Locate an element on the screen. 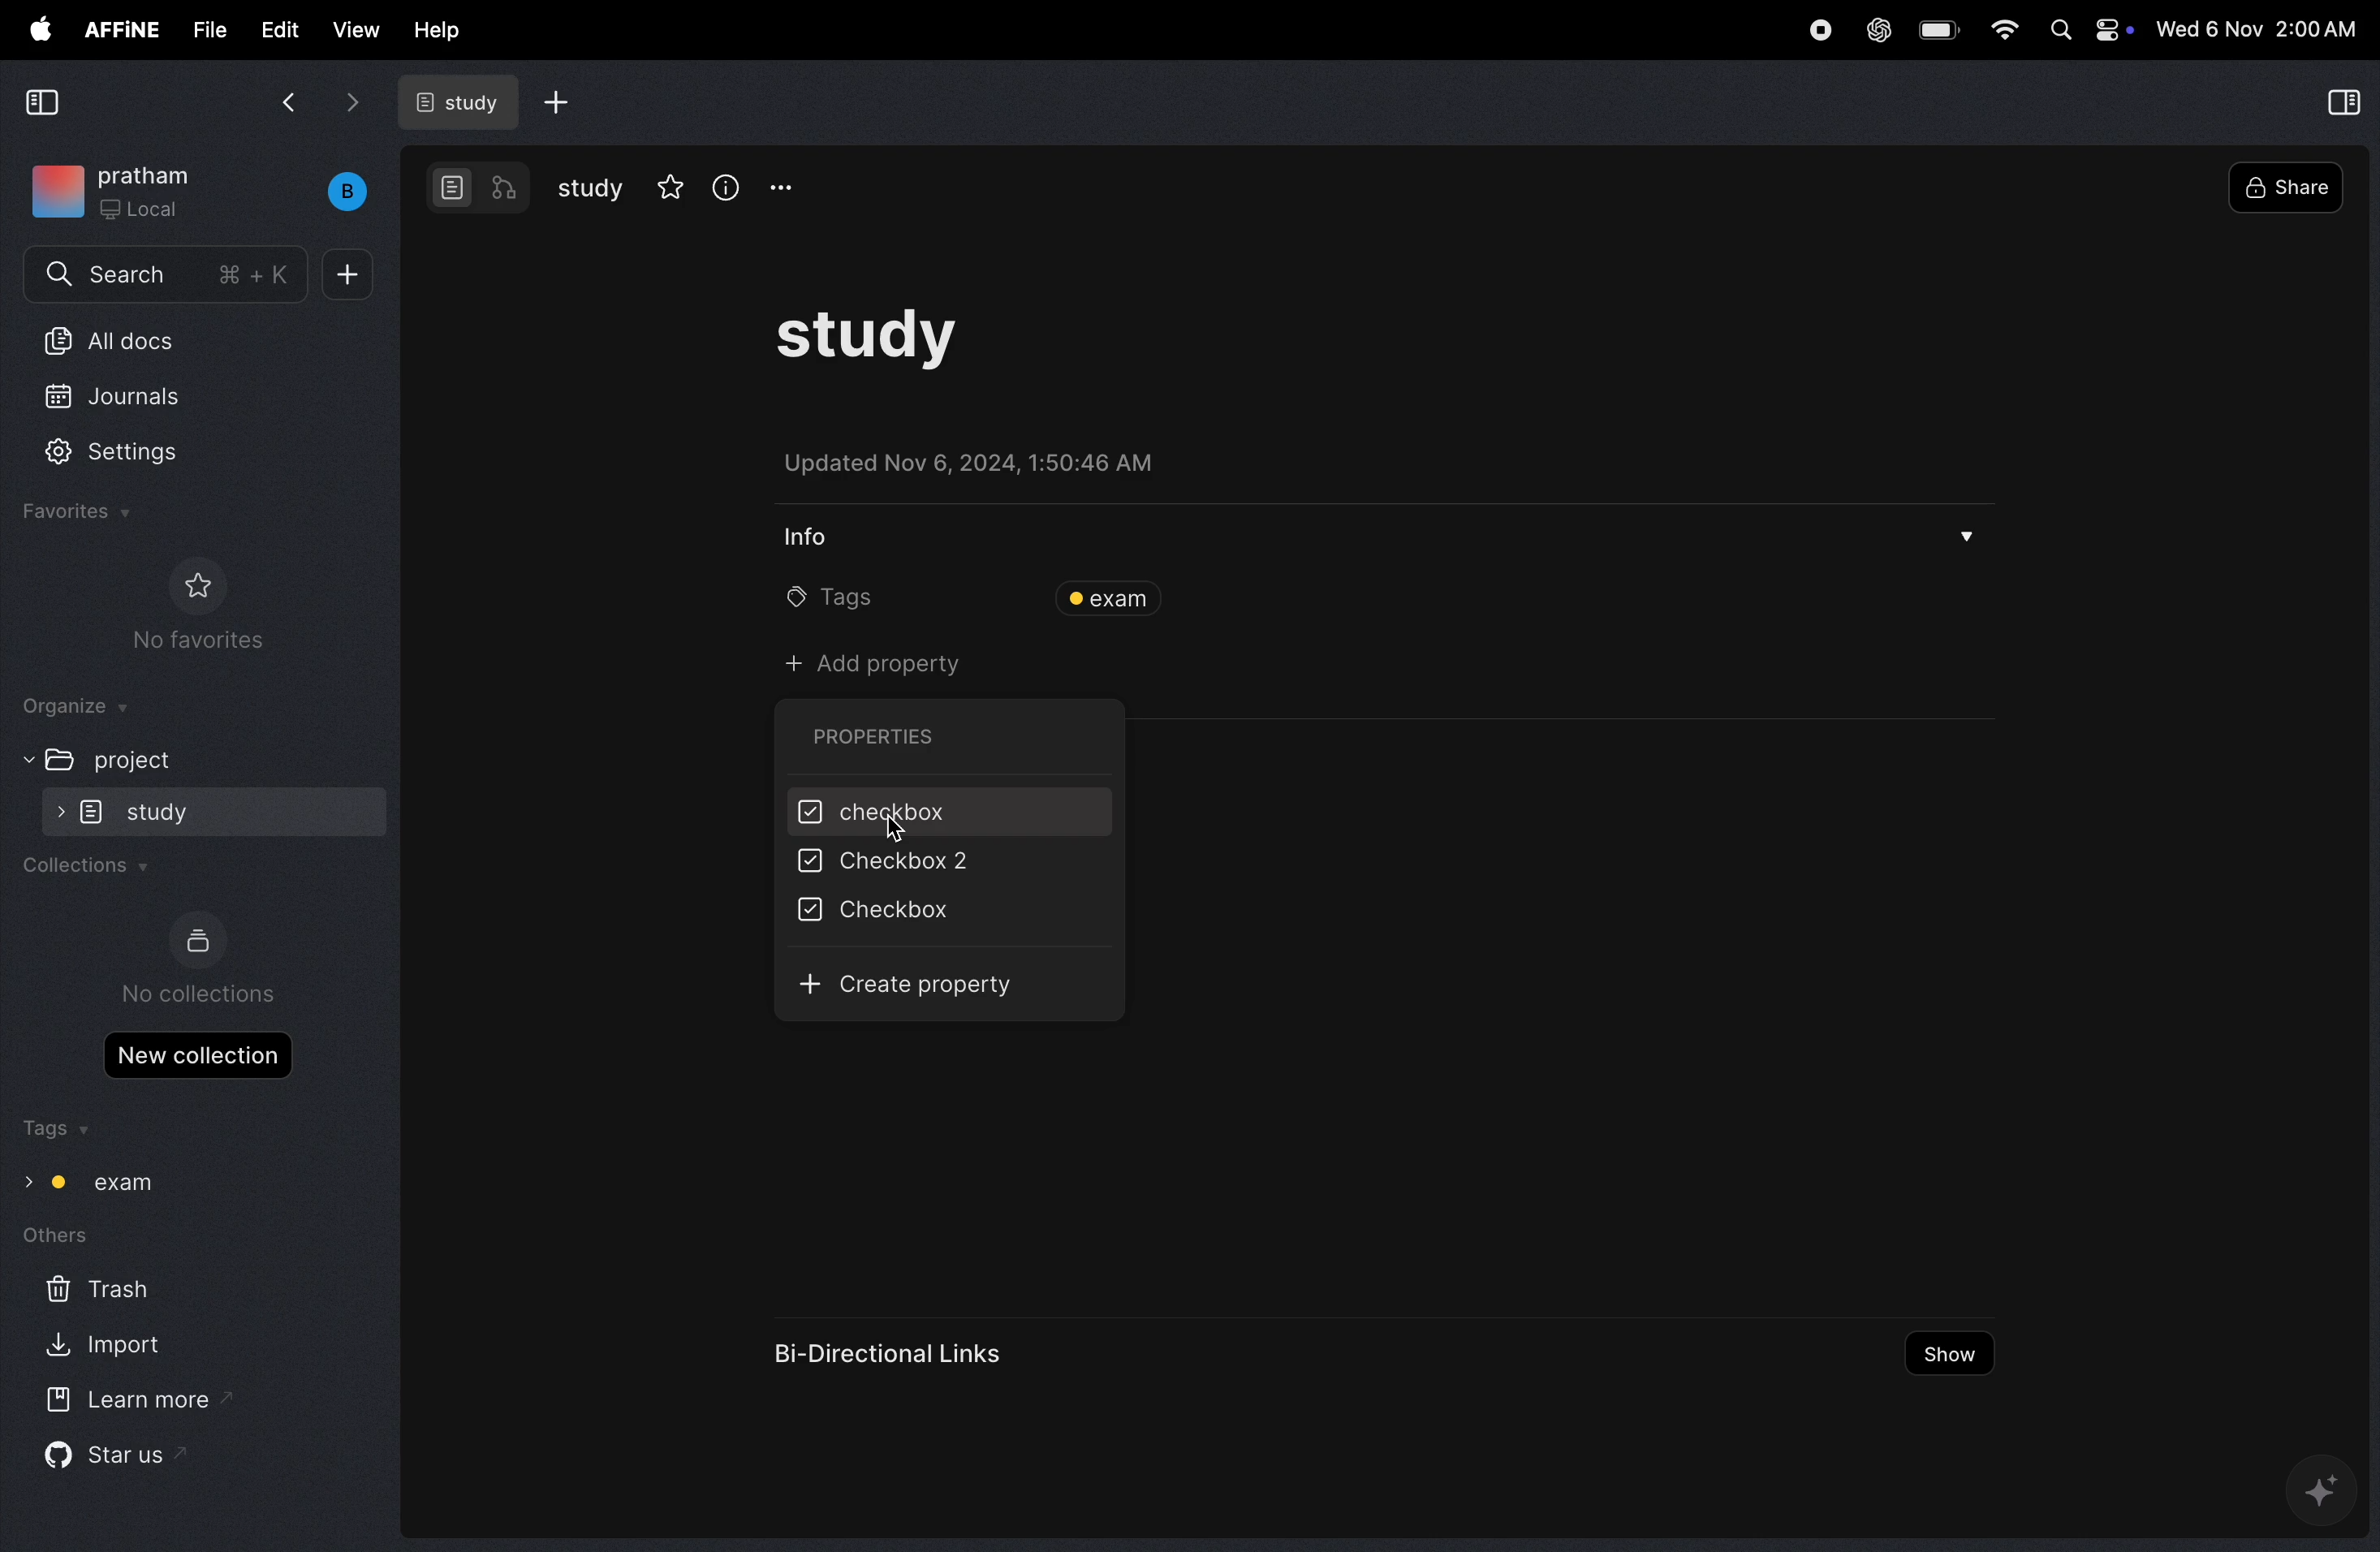  properties is located at coordinates (872, 729).